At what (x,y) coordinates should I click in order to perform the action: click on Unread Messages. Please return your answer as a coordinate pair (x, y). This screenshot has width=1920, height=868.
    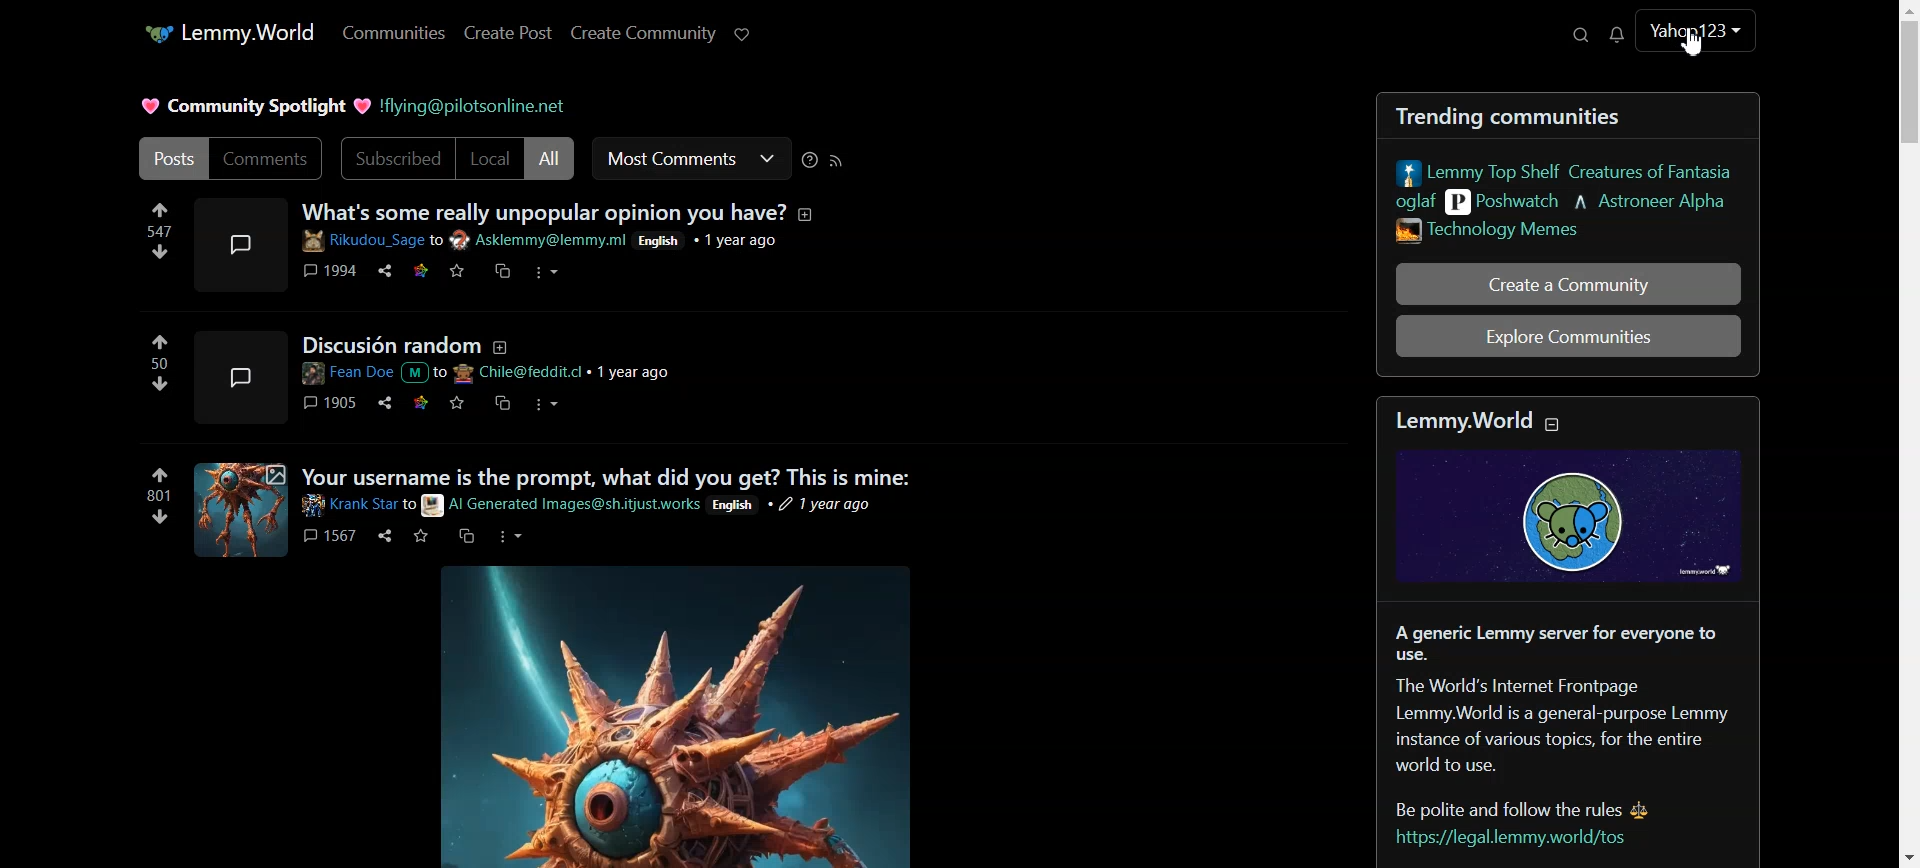
    Looking at the image, I should click on (1614, 34).